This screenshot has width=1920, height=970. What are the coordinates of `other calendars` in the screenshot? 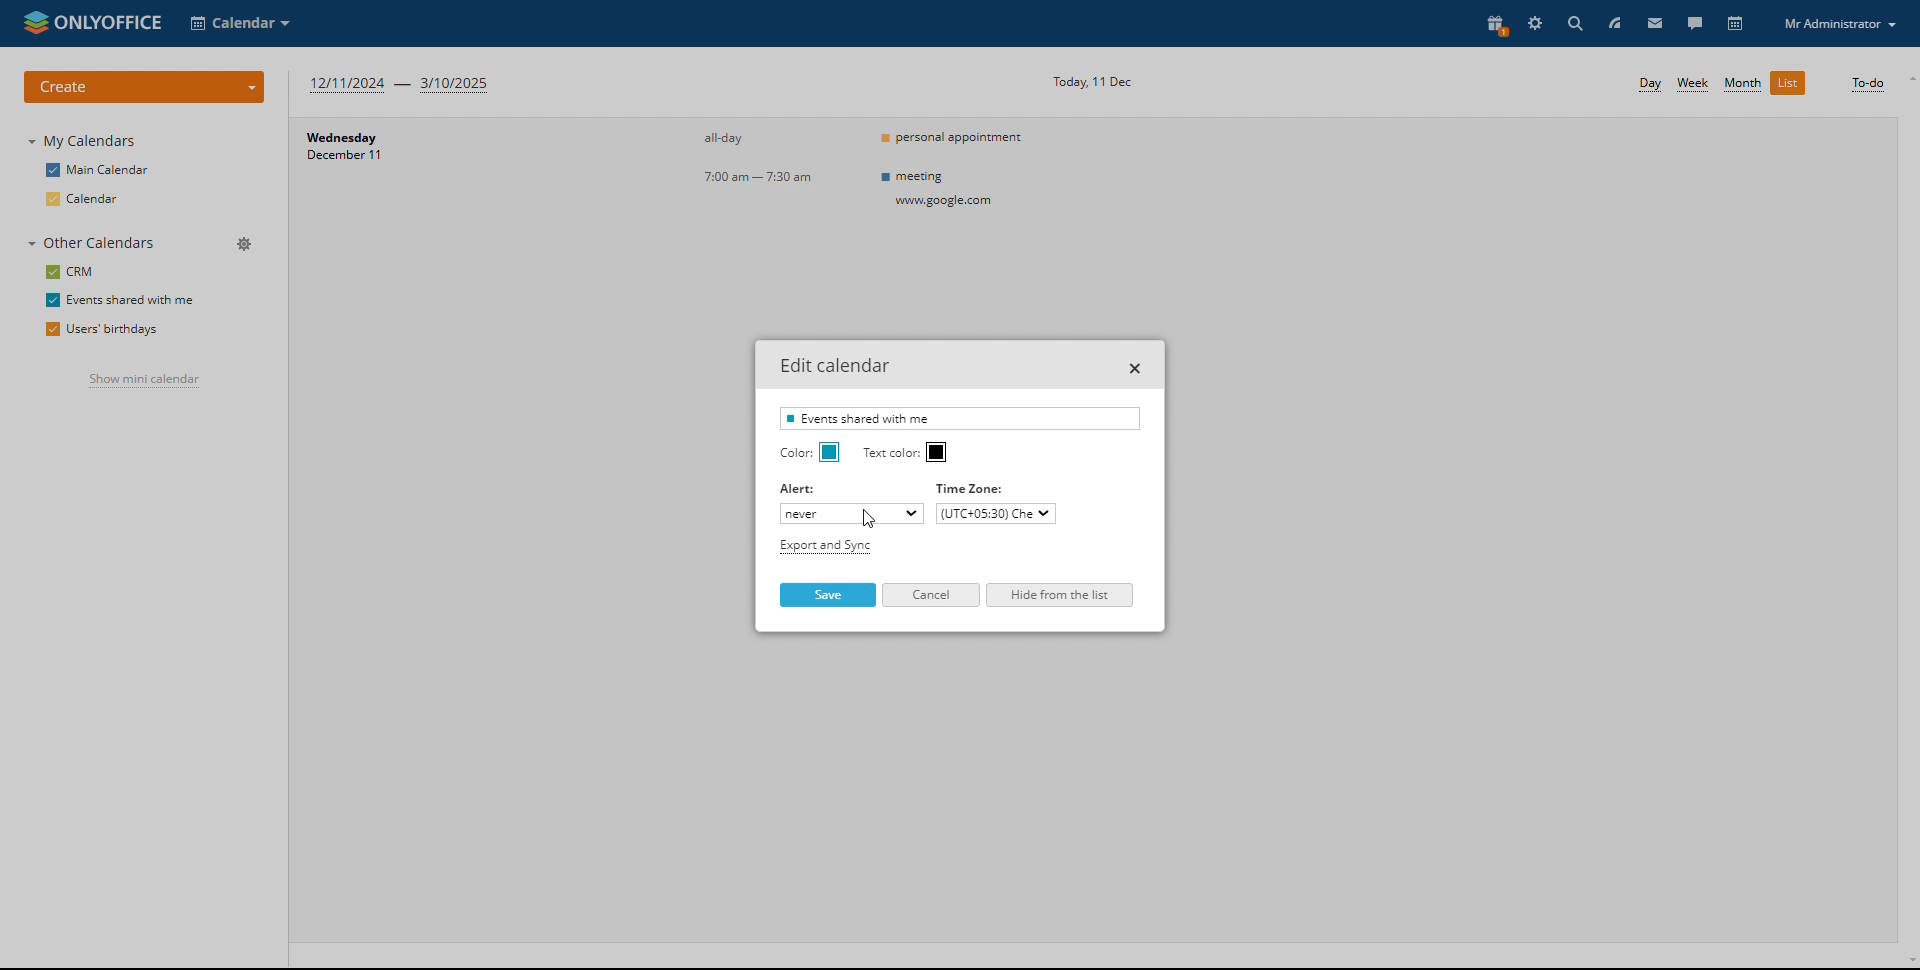 It's located at (93, 242).